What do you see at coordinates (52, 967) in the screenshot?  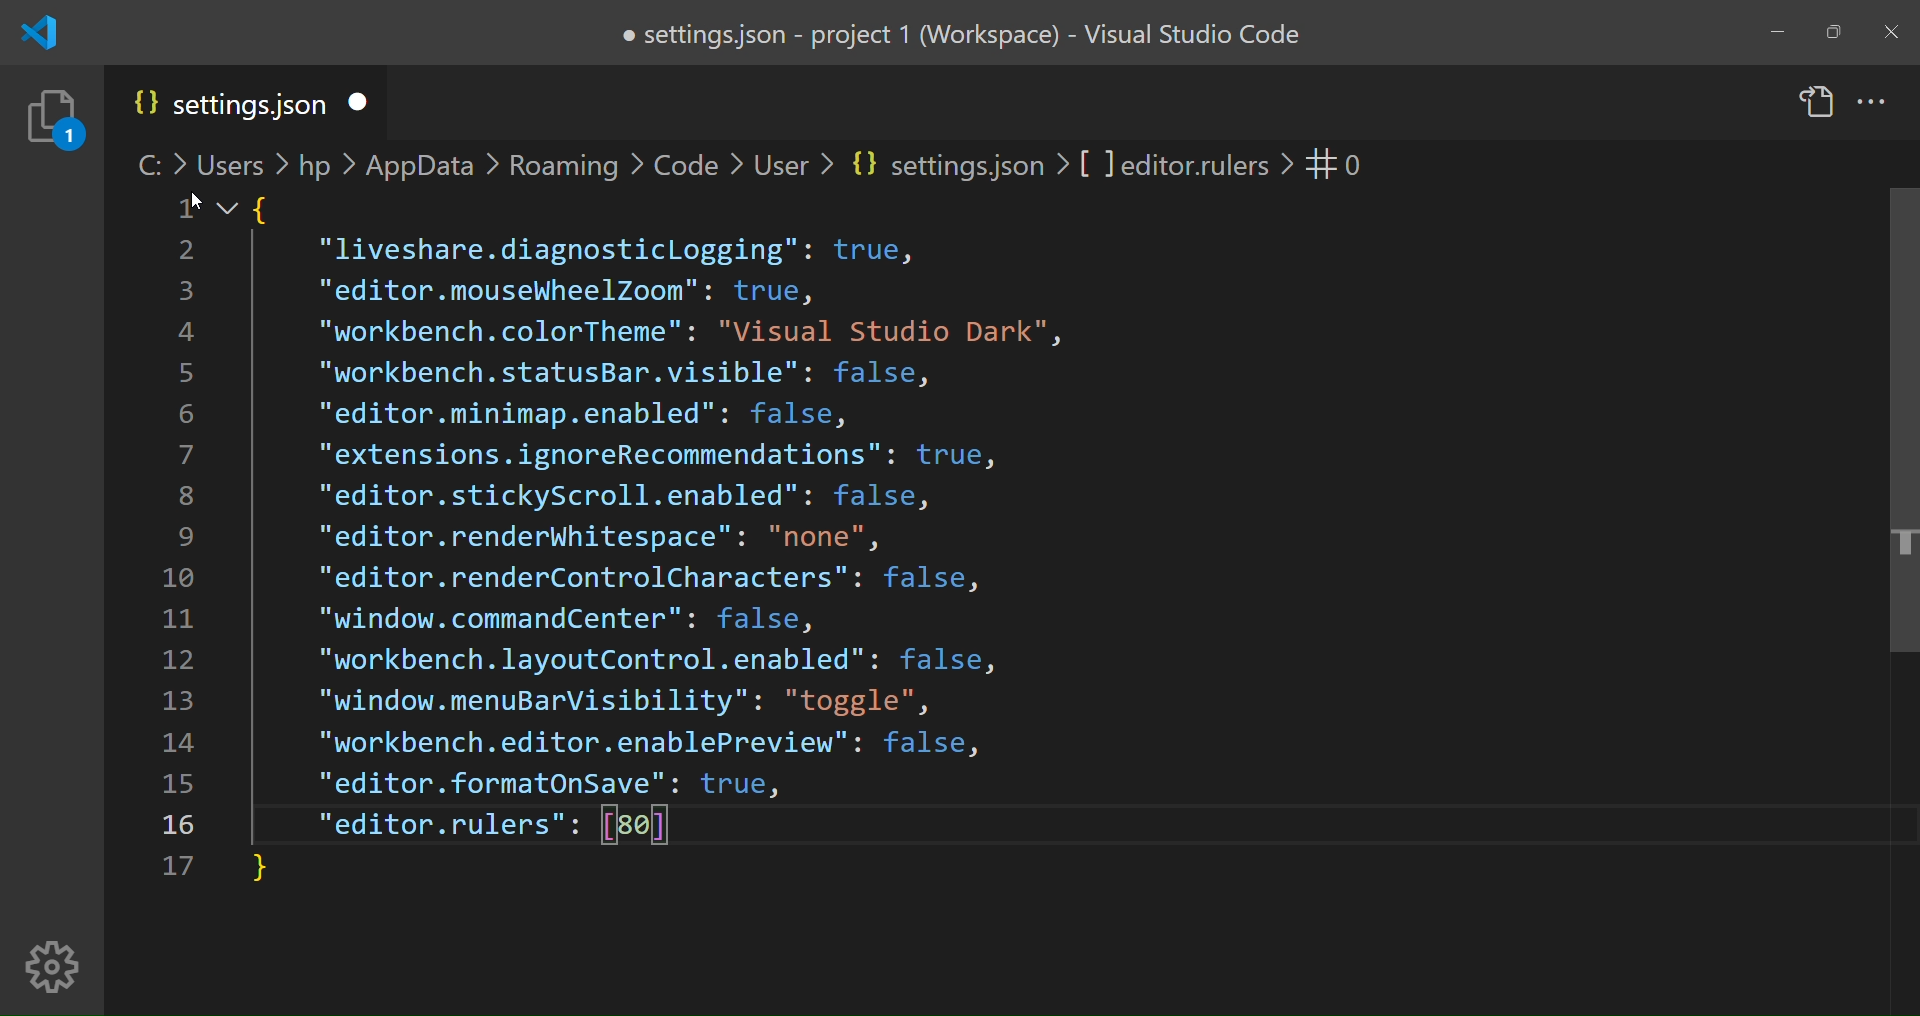 I see `manage` at bounding box center [52, 967].